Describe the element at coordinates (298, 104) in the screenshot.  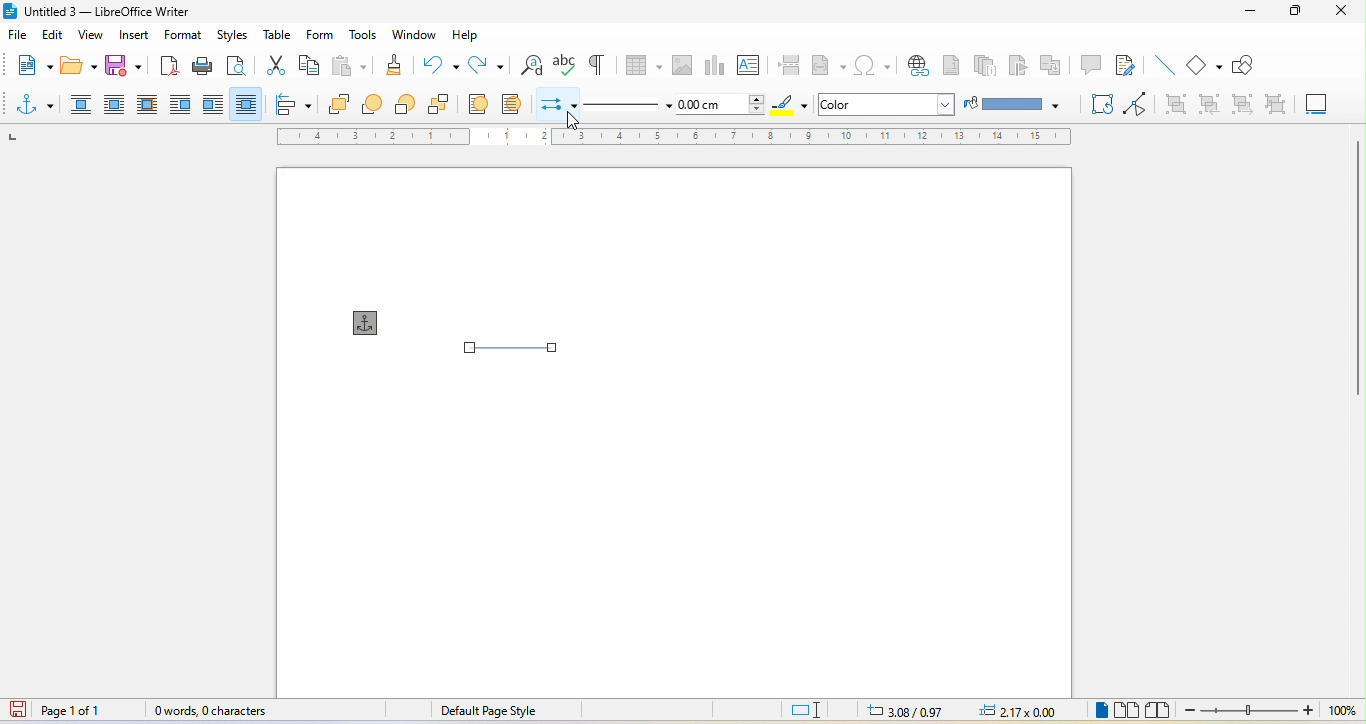
I see `align object` at that location.